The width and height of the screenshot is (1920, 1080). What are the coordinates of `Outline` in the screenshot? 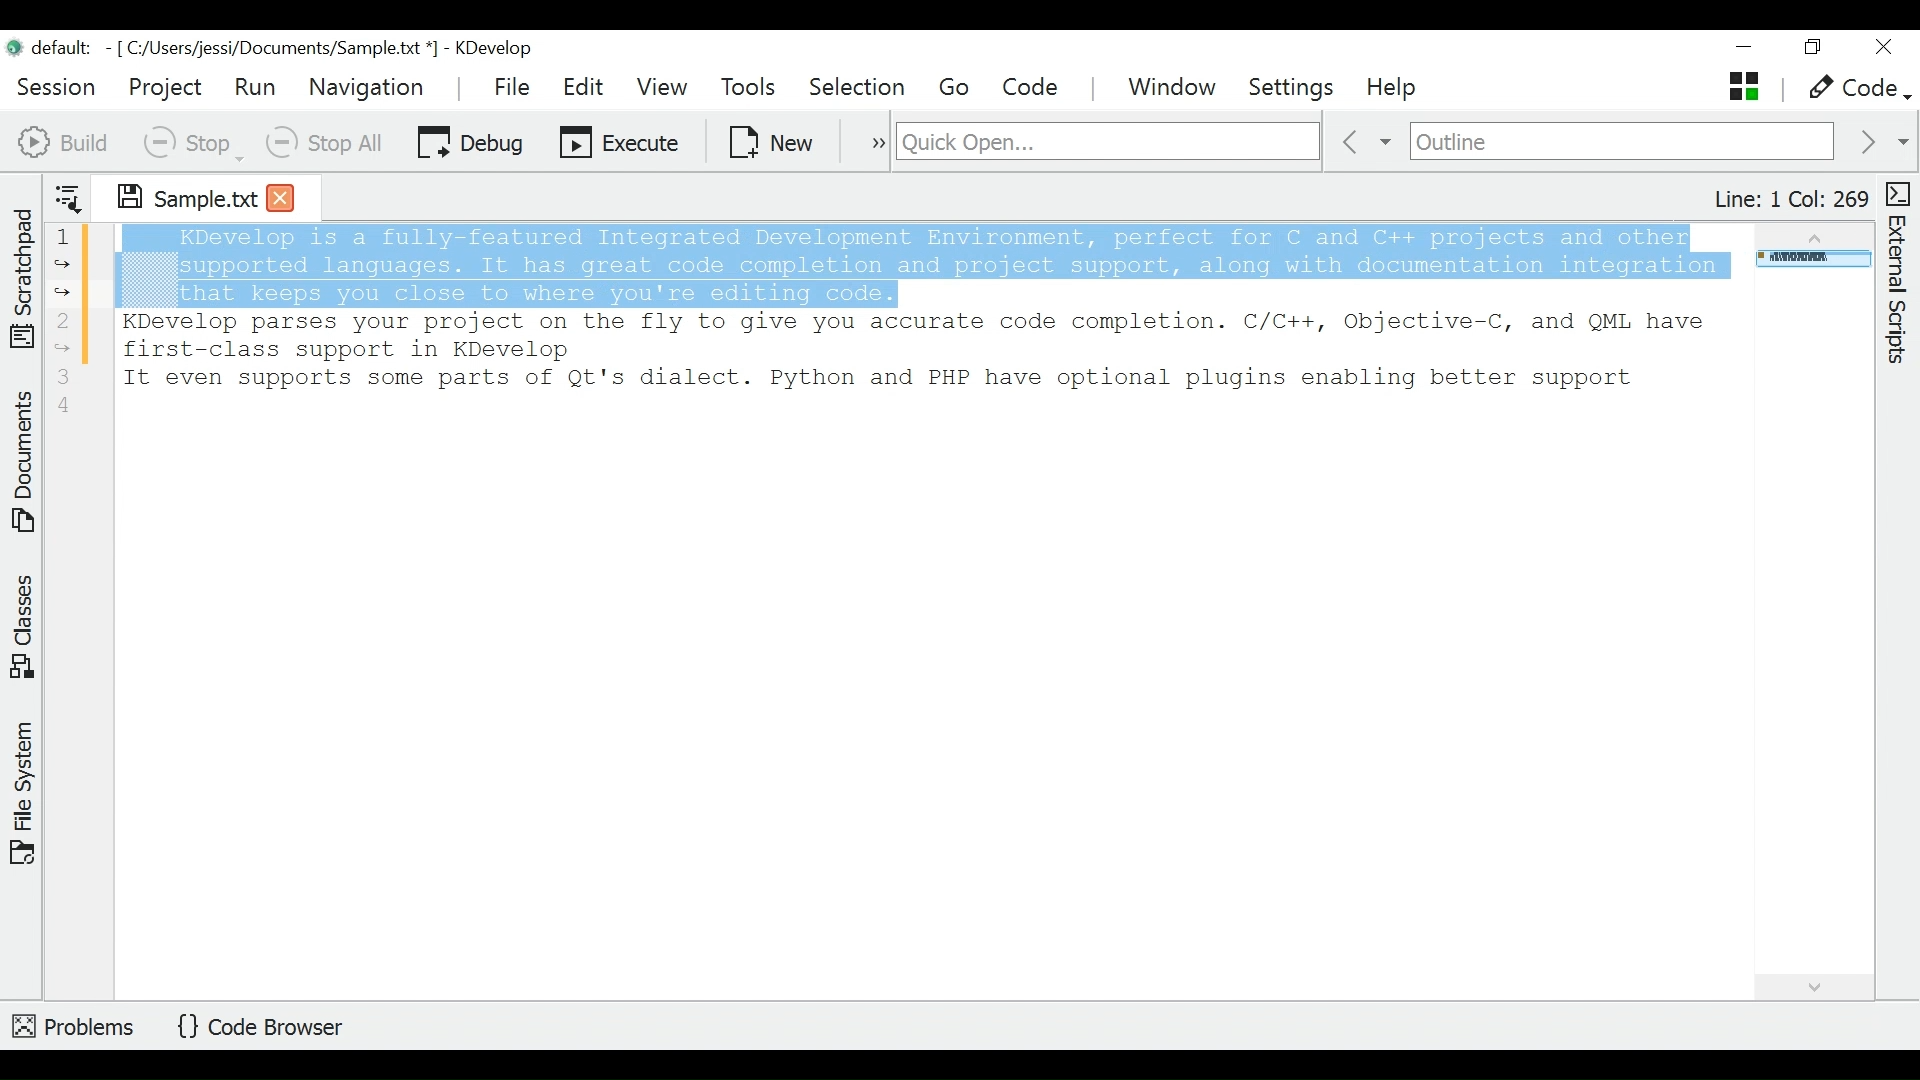 It's located at (1622, 143).